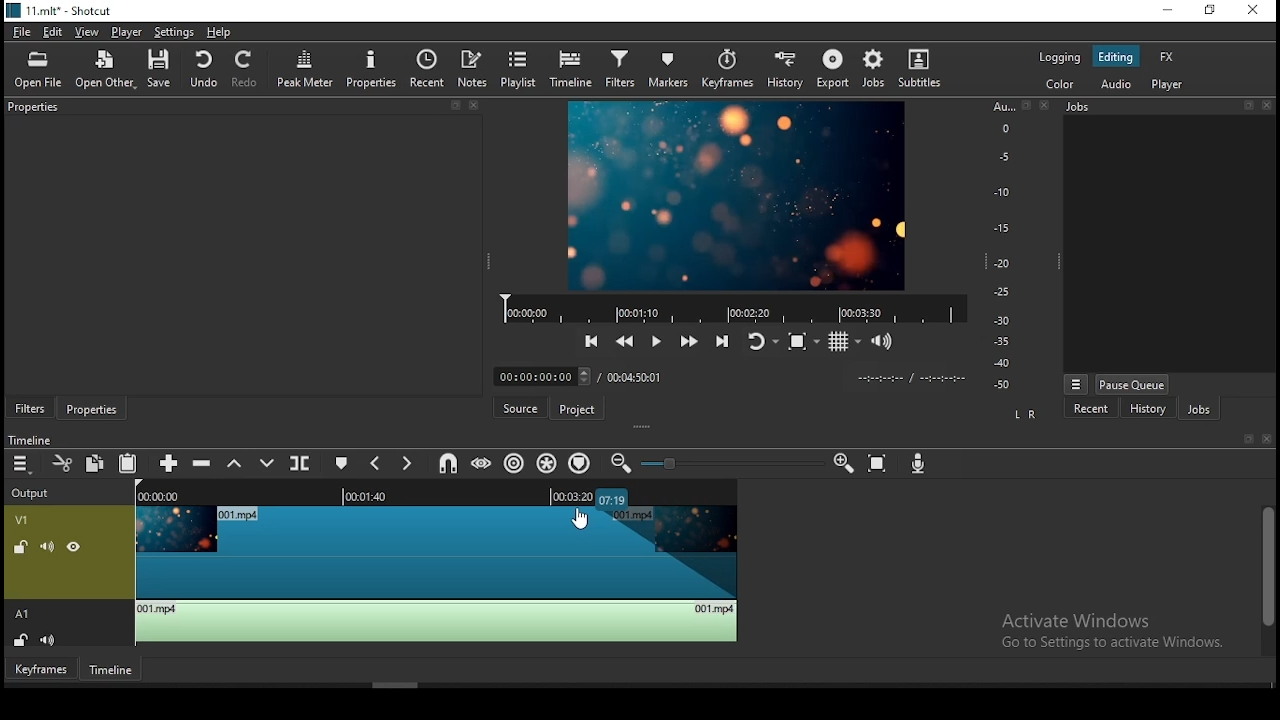 The image size is (1280, 720). I want to click on playlist, so click(522, 72).